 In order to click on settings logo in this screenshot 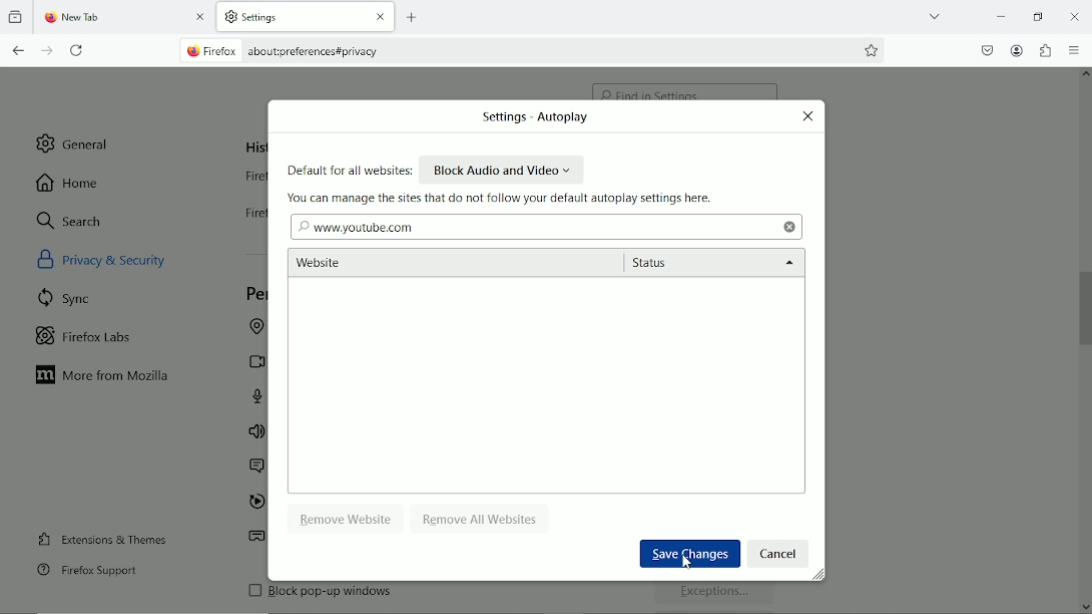, I will do `click(230, 16)`.